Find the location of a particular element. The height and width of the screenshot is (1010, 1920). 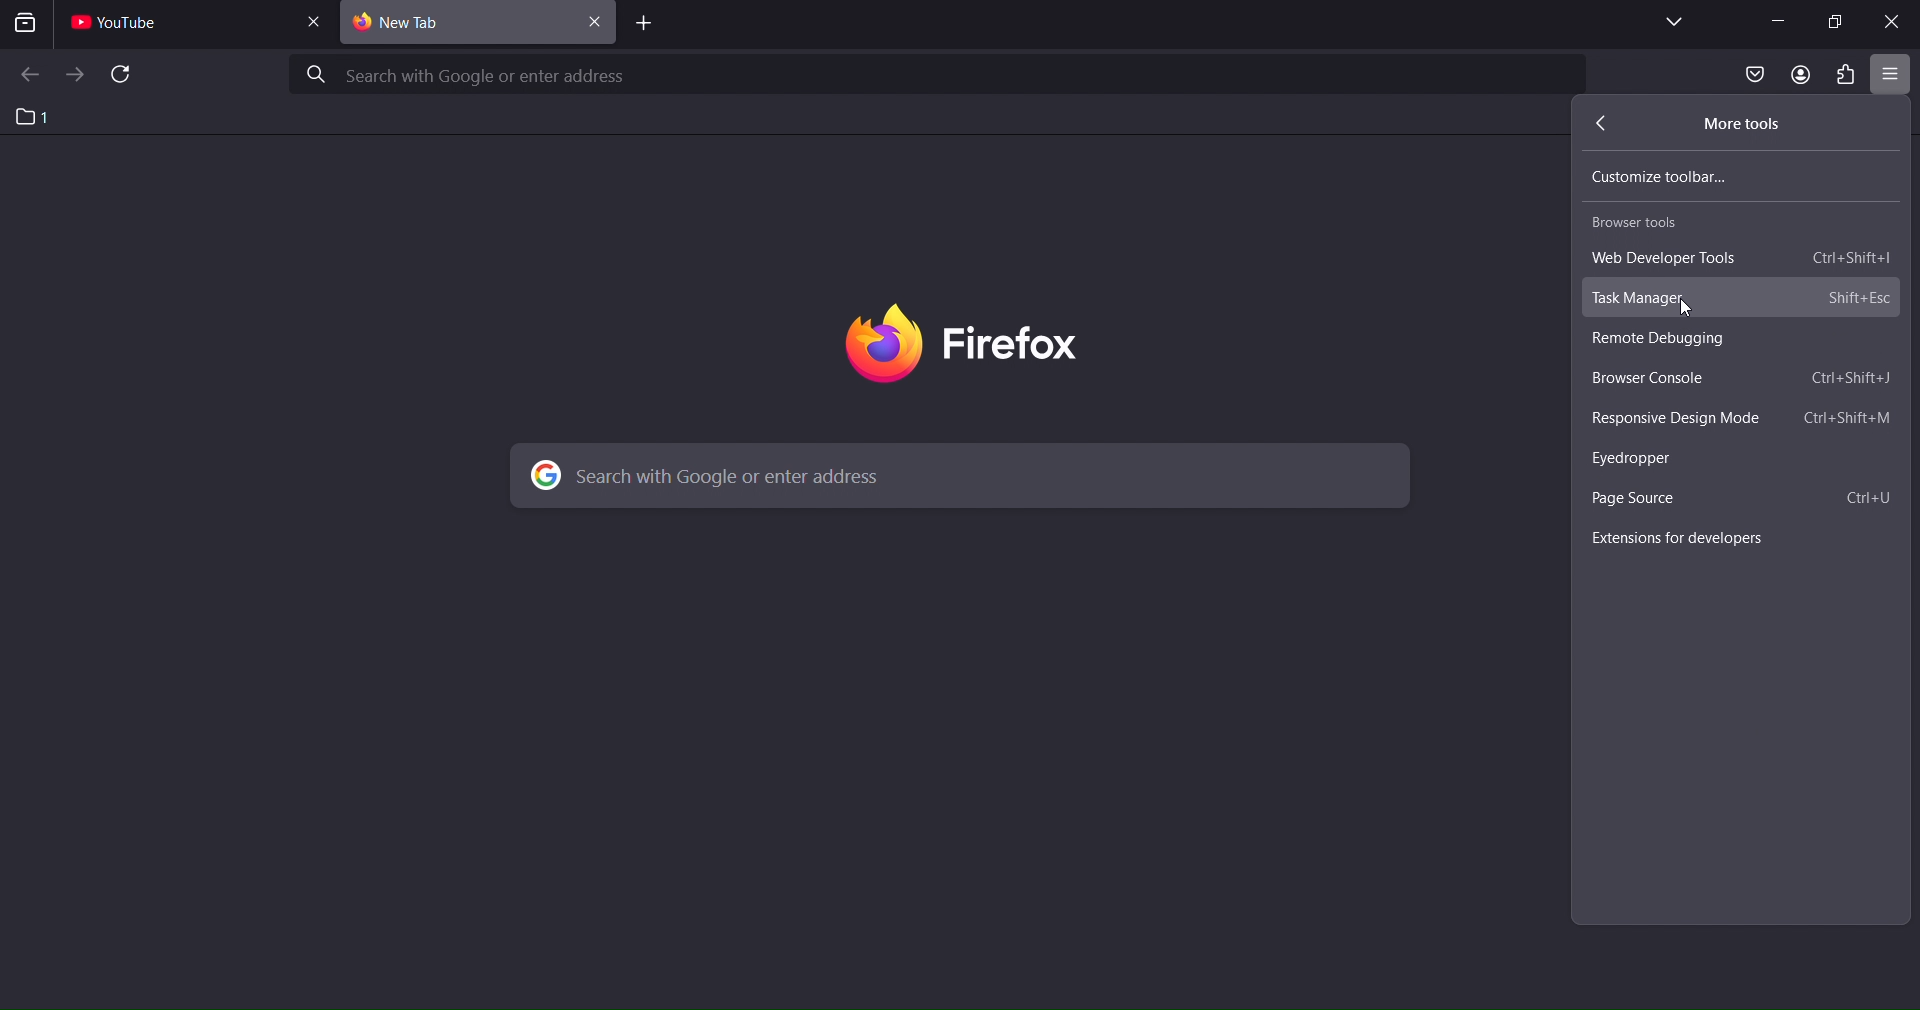

close page is located at coordinates (319, 21).